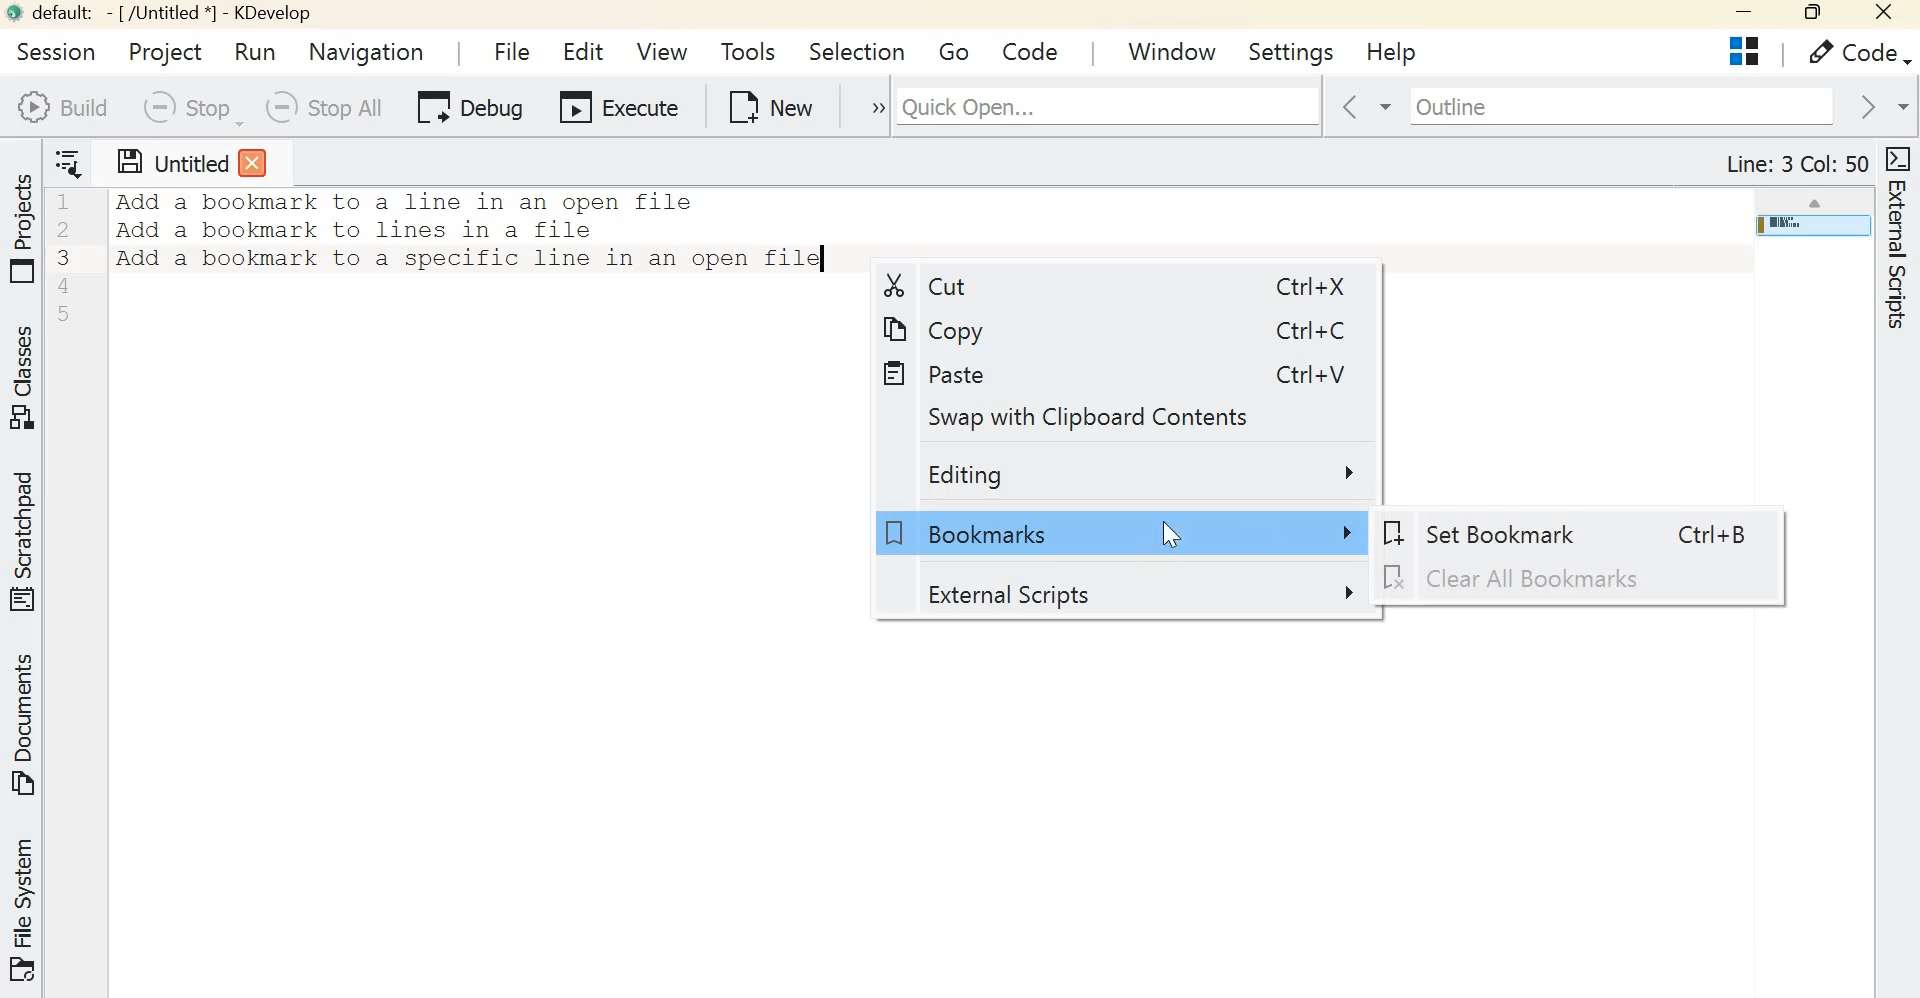  What do you see at coordinates (1171, 534) in the screenshot?
I see `cursor` at bounding box center [1171, 534].